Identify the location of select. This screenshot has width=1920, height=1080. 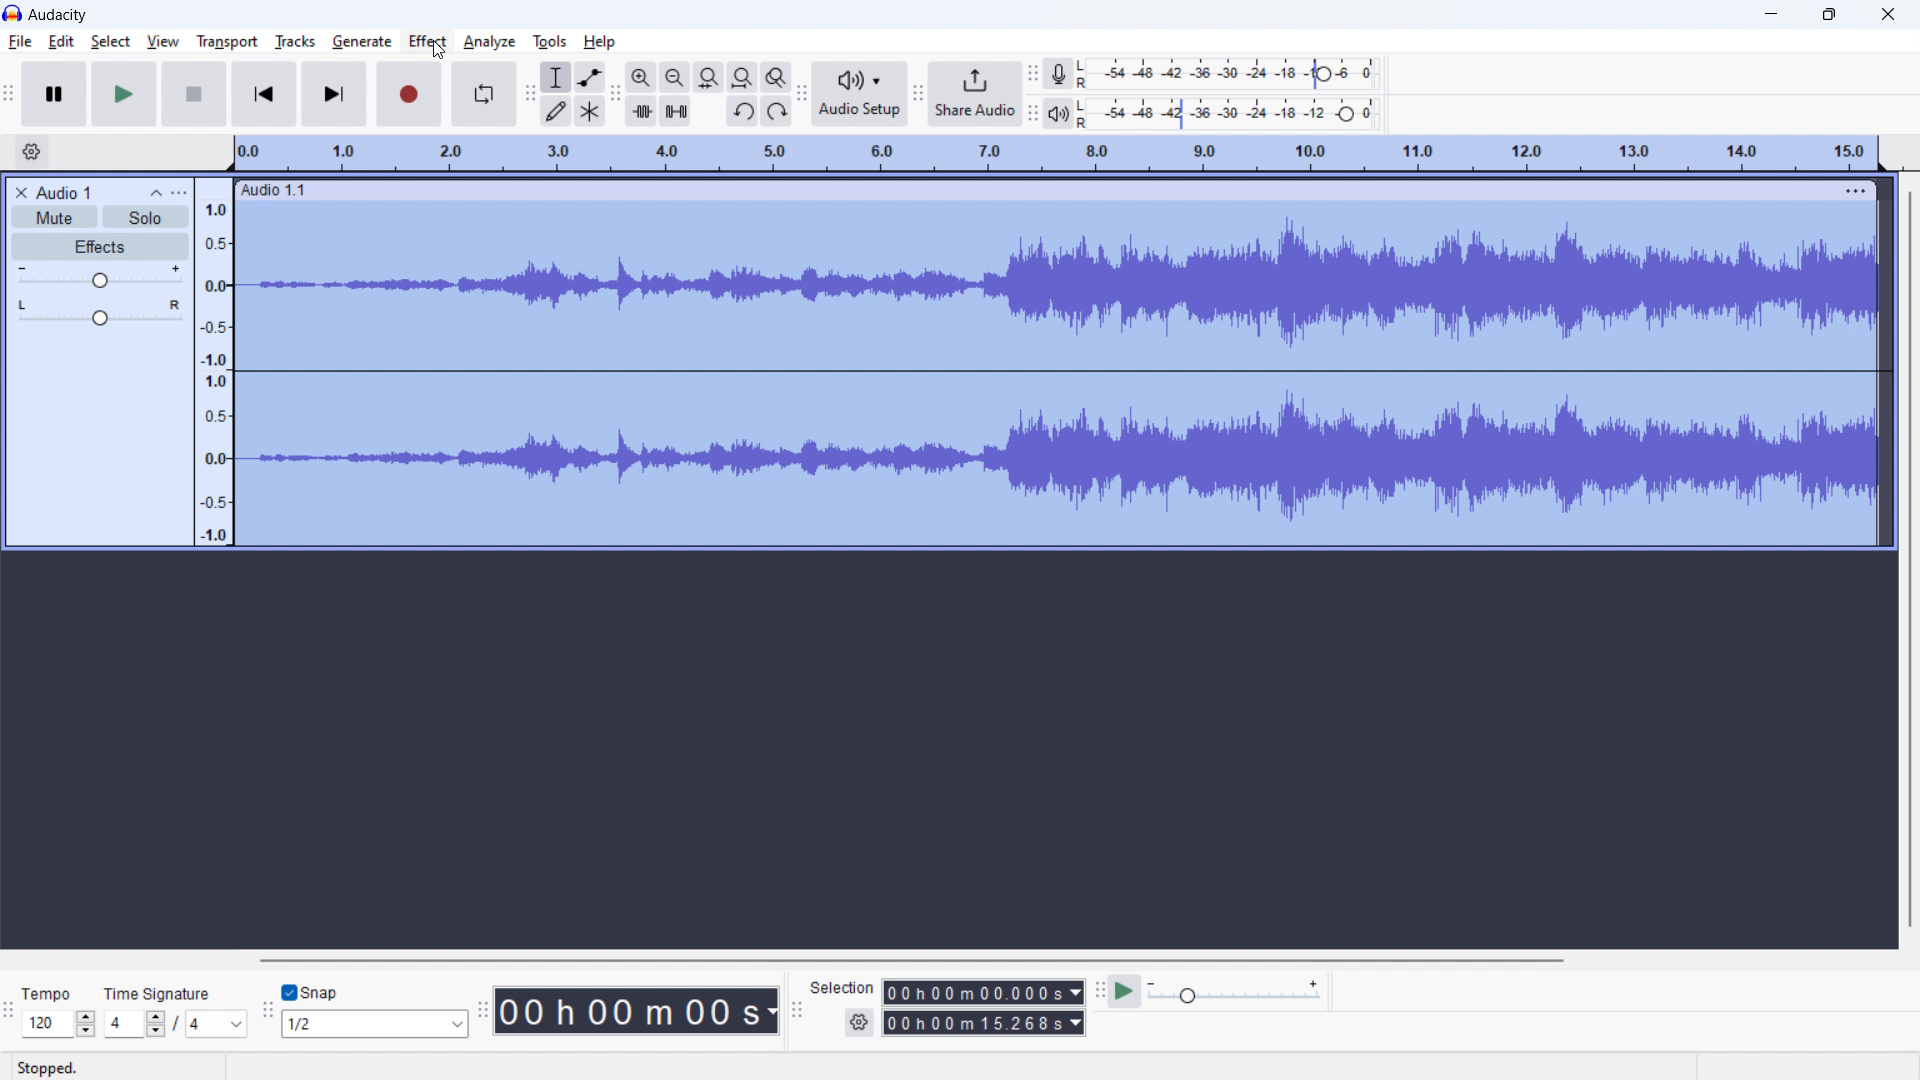
(111, 42).